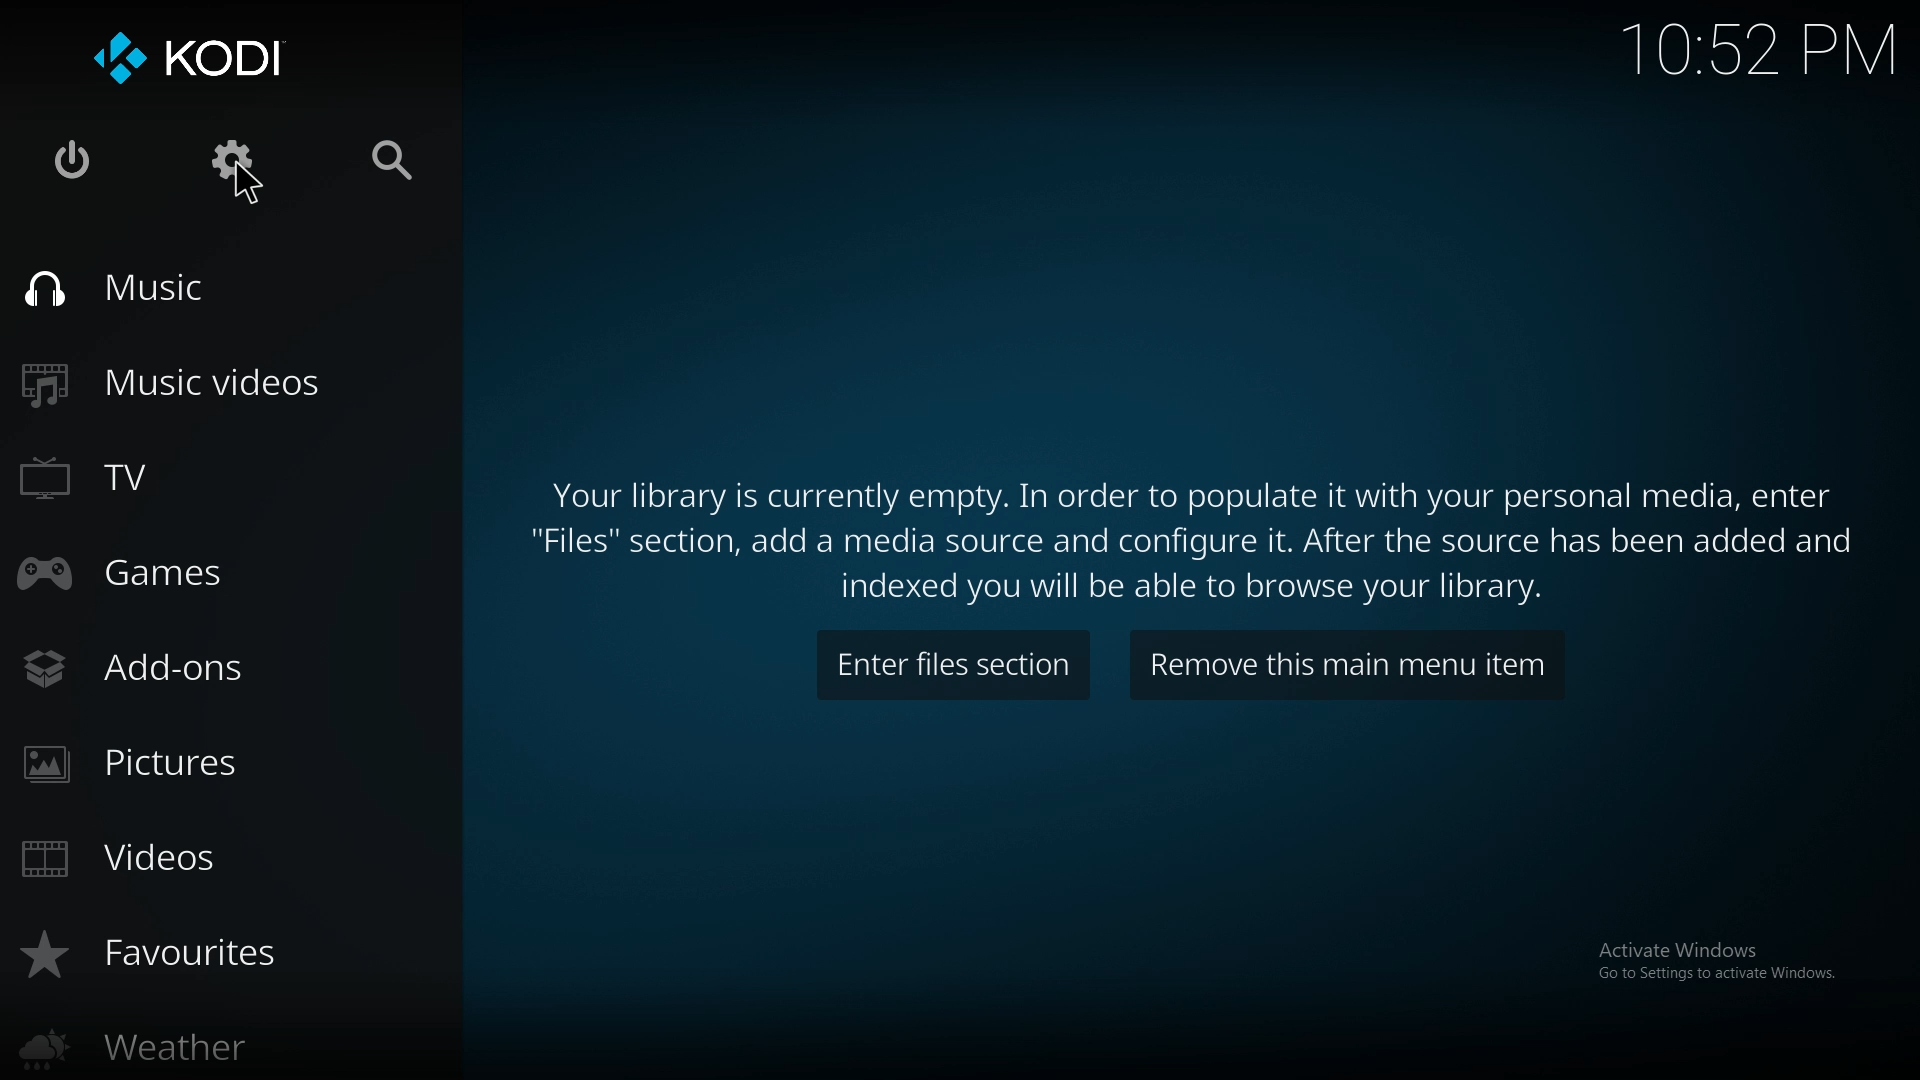 The height and width of the screenshot is (1080, 1920). I want to click on games, so click(194, 572).